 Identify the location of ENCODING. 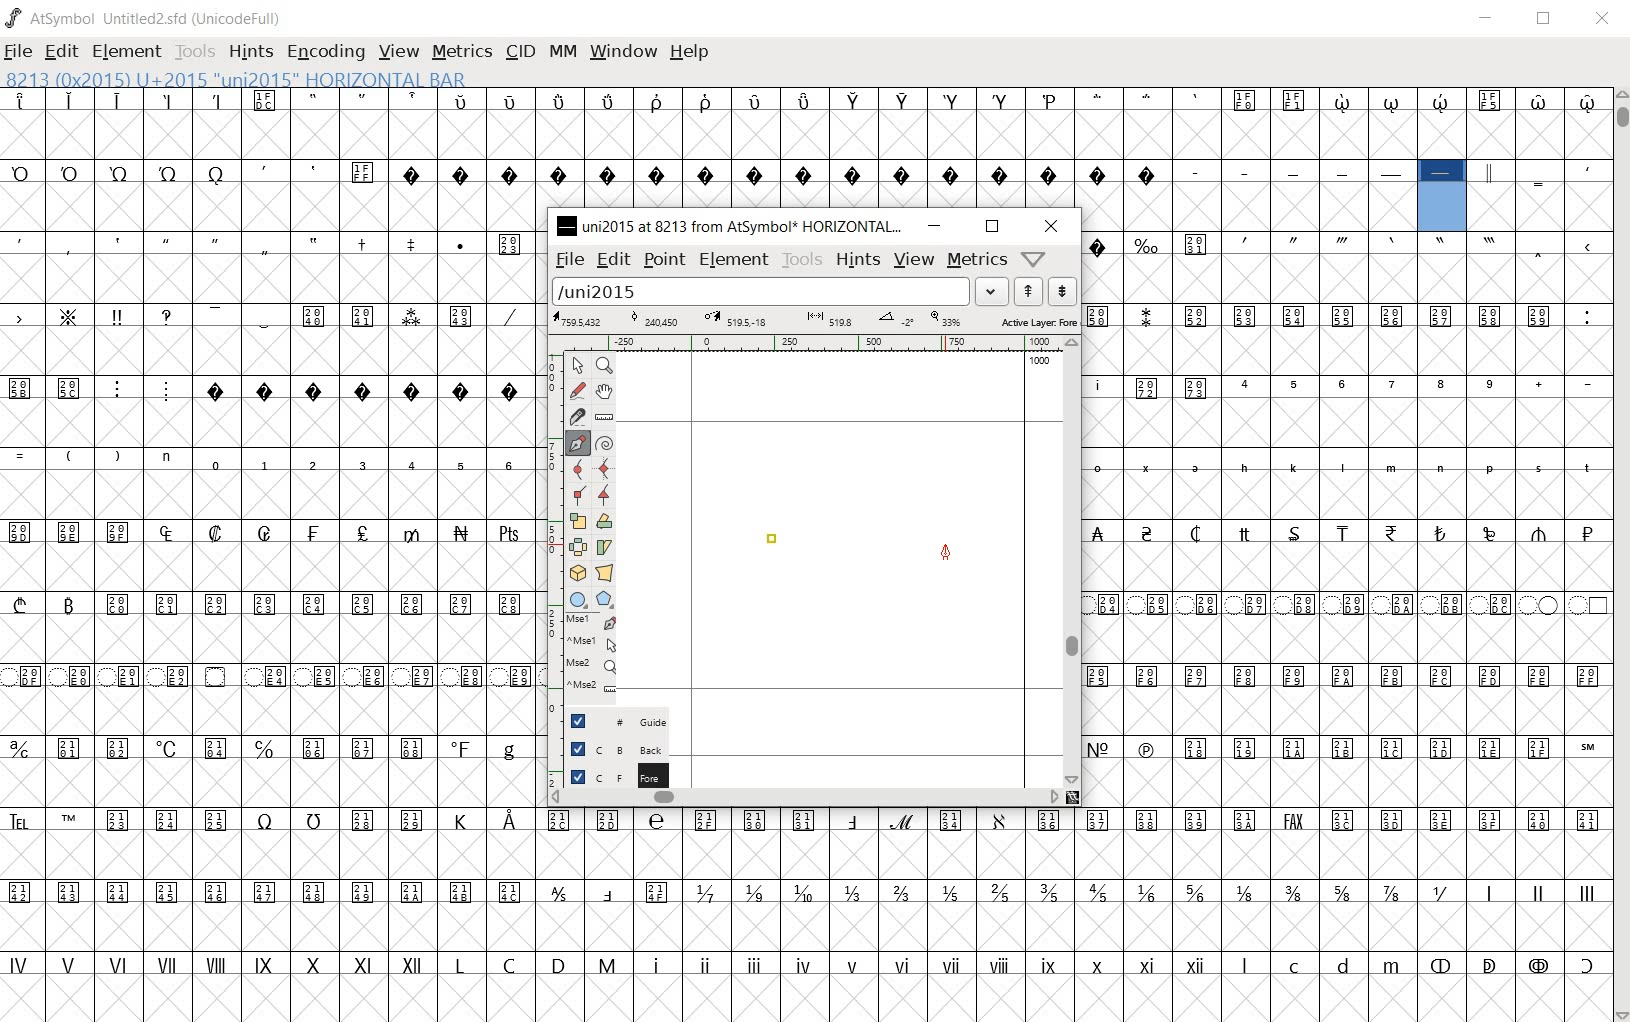
(326, 52).